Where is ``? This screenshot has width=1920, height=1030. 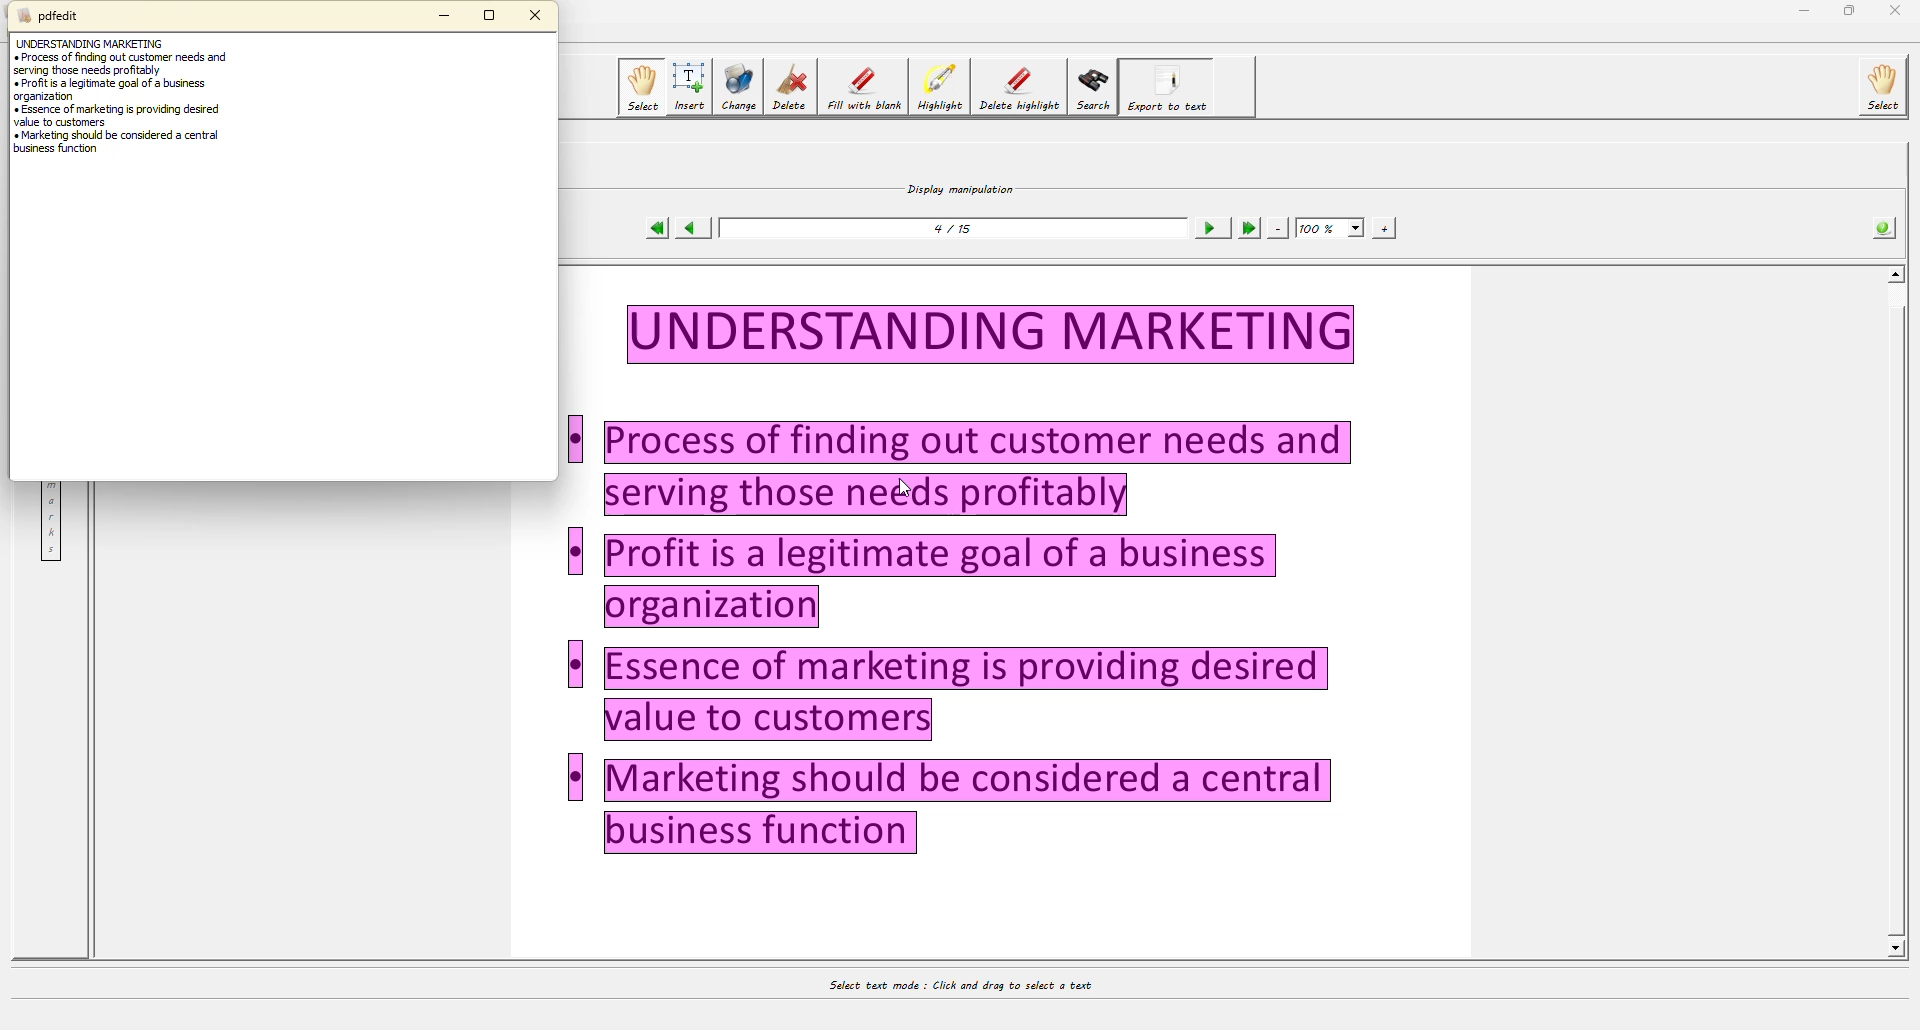
 is located at coordinates (575, 778).